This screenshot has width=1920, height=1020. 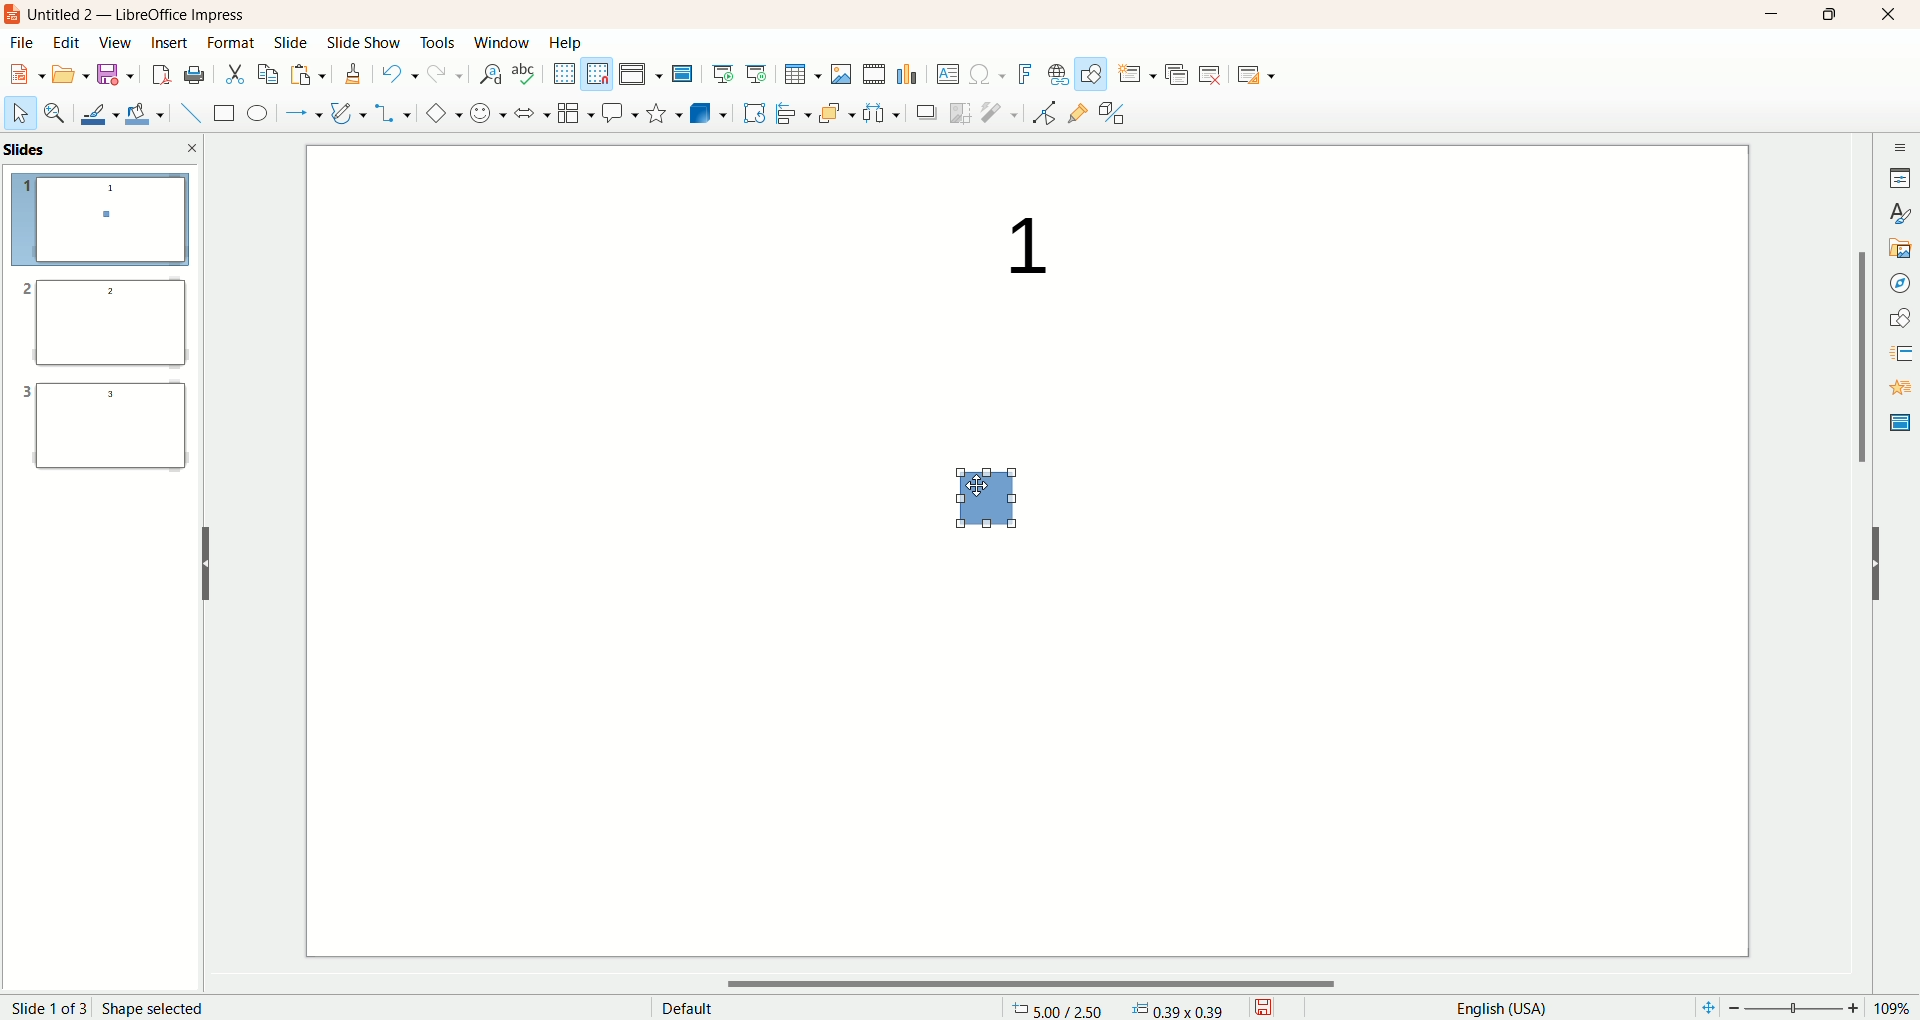 What do you see at coordinates (106, 434) in the screenshot?
I see `slide 3` at bounding box center [106, 434].